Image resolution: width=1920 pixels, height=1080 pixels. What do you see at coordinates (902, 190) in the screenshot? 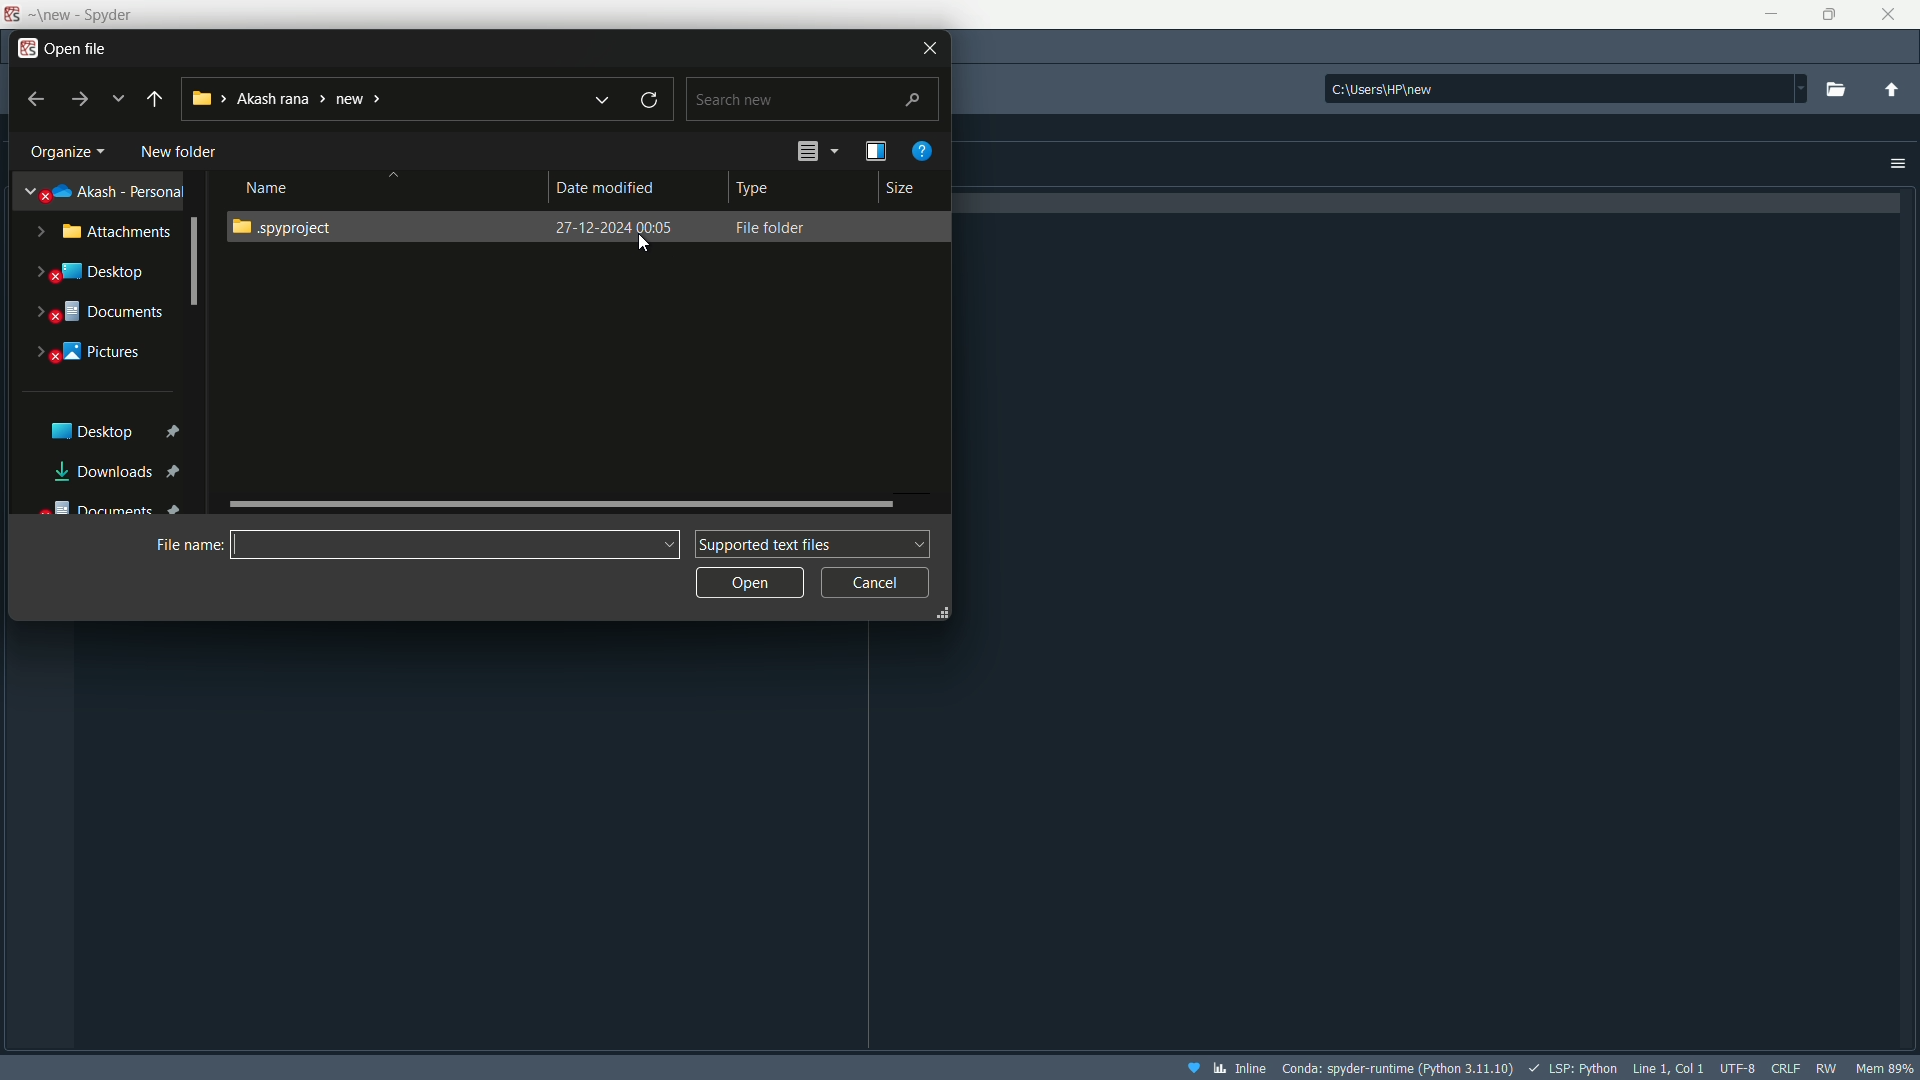
I see `Size` at bounding box center [902, 190].